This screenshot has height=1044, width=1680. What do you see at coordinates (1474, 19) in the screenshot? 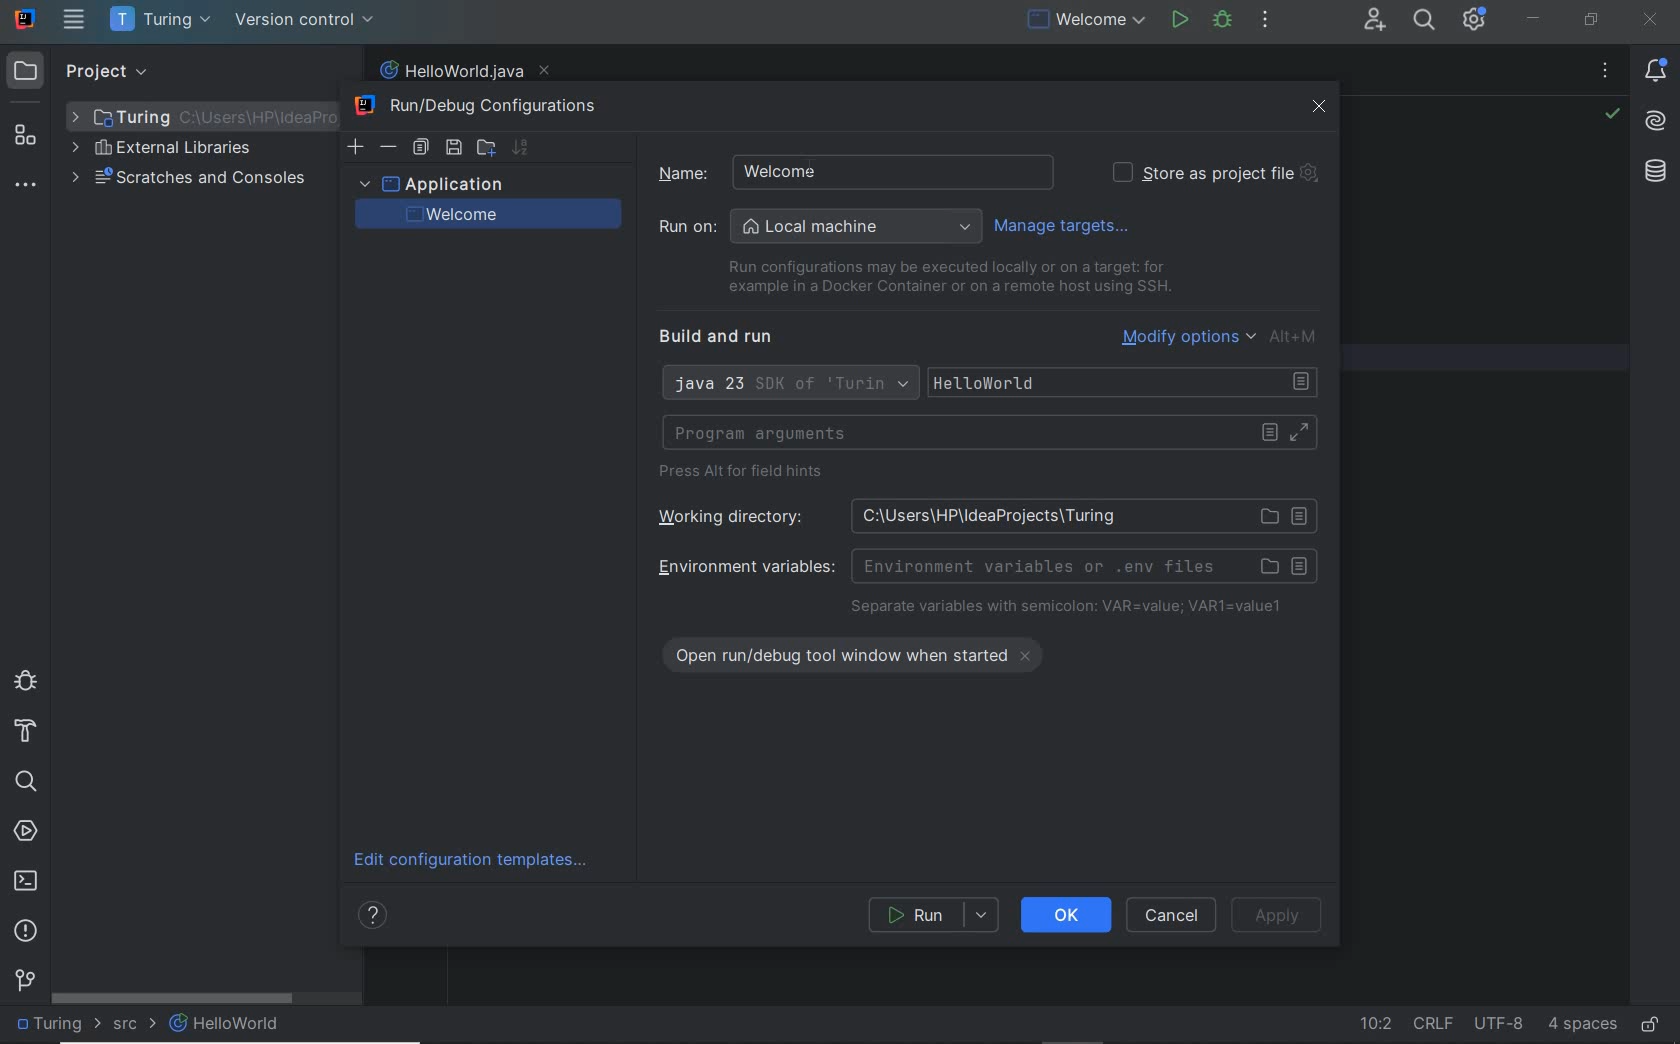
I see `IDE & Project Settings` at bounding box center [1474, 19].